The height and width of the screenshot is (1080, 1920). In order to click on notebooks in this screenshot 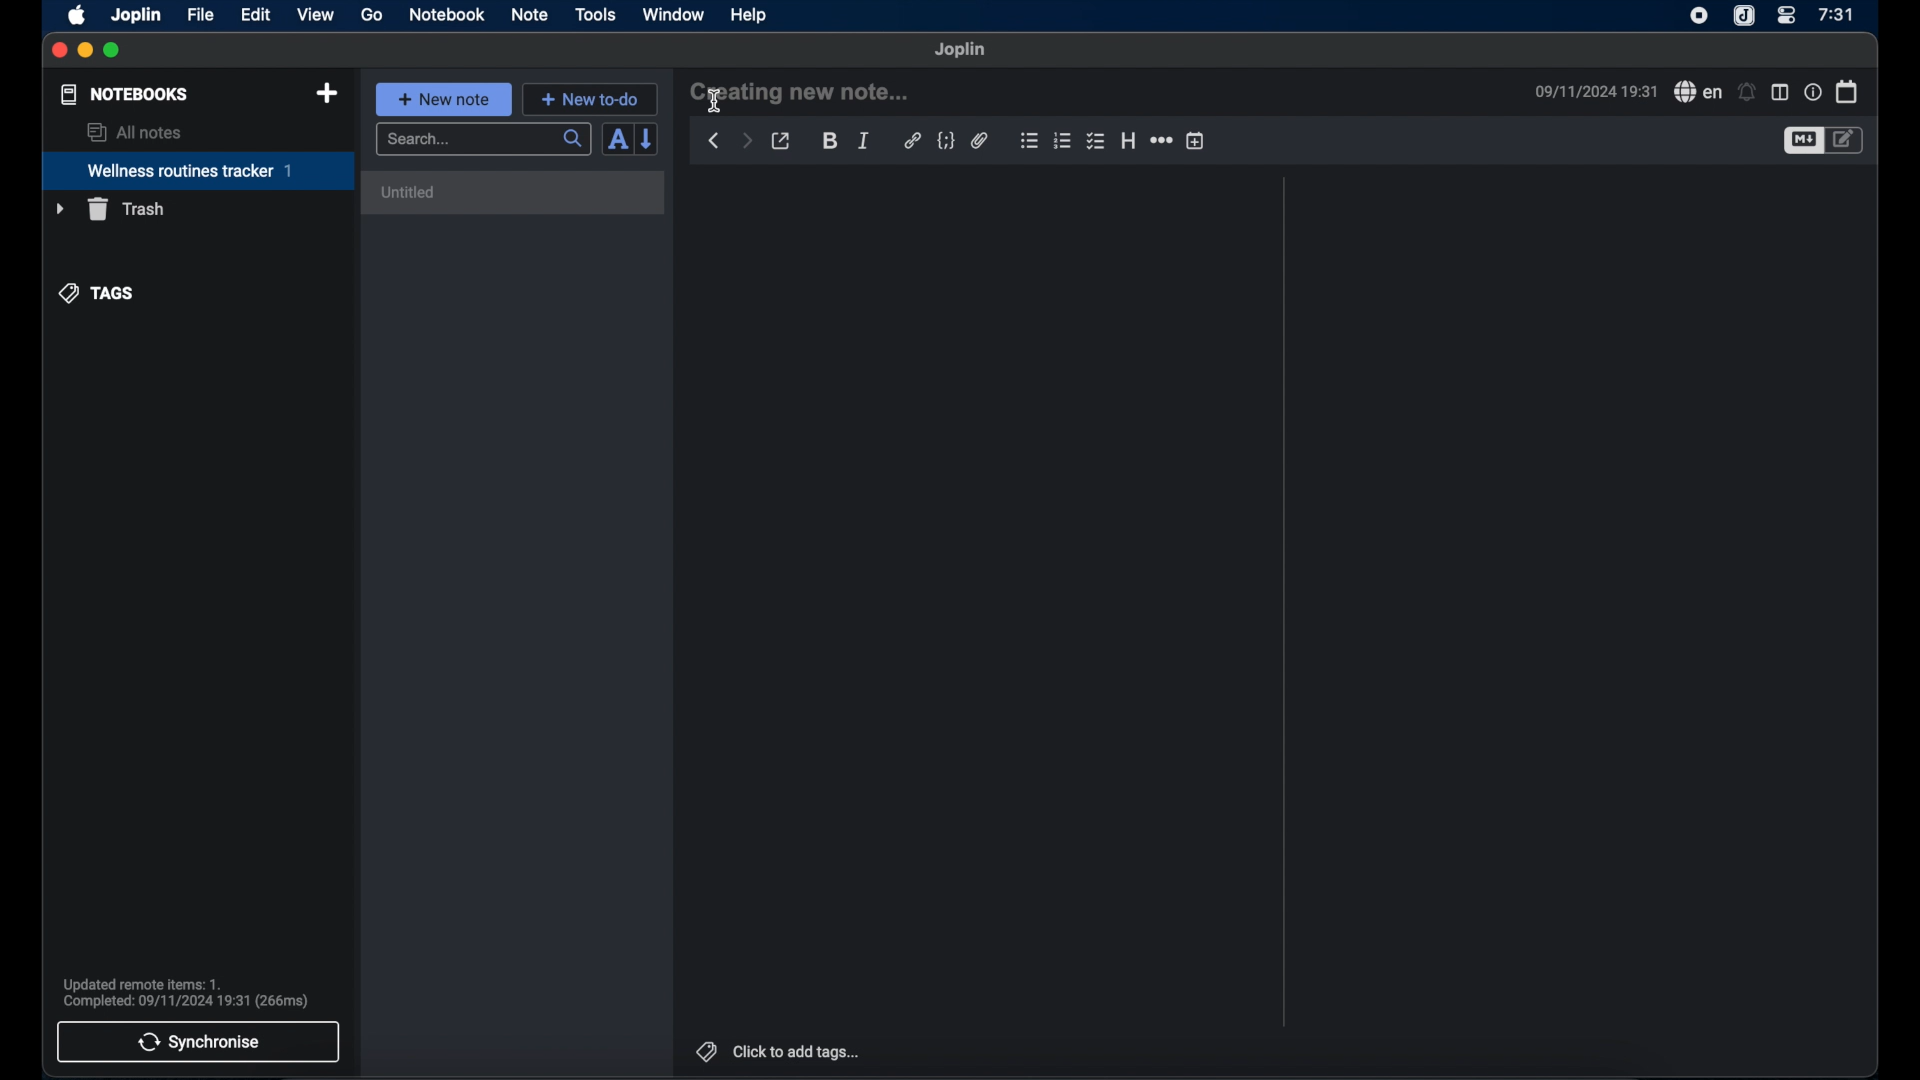, I will do `click(125, 94)`.